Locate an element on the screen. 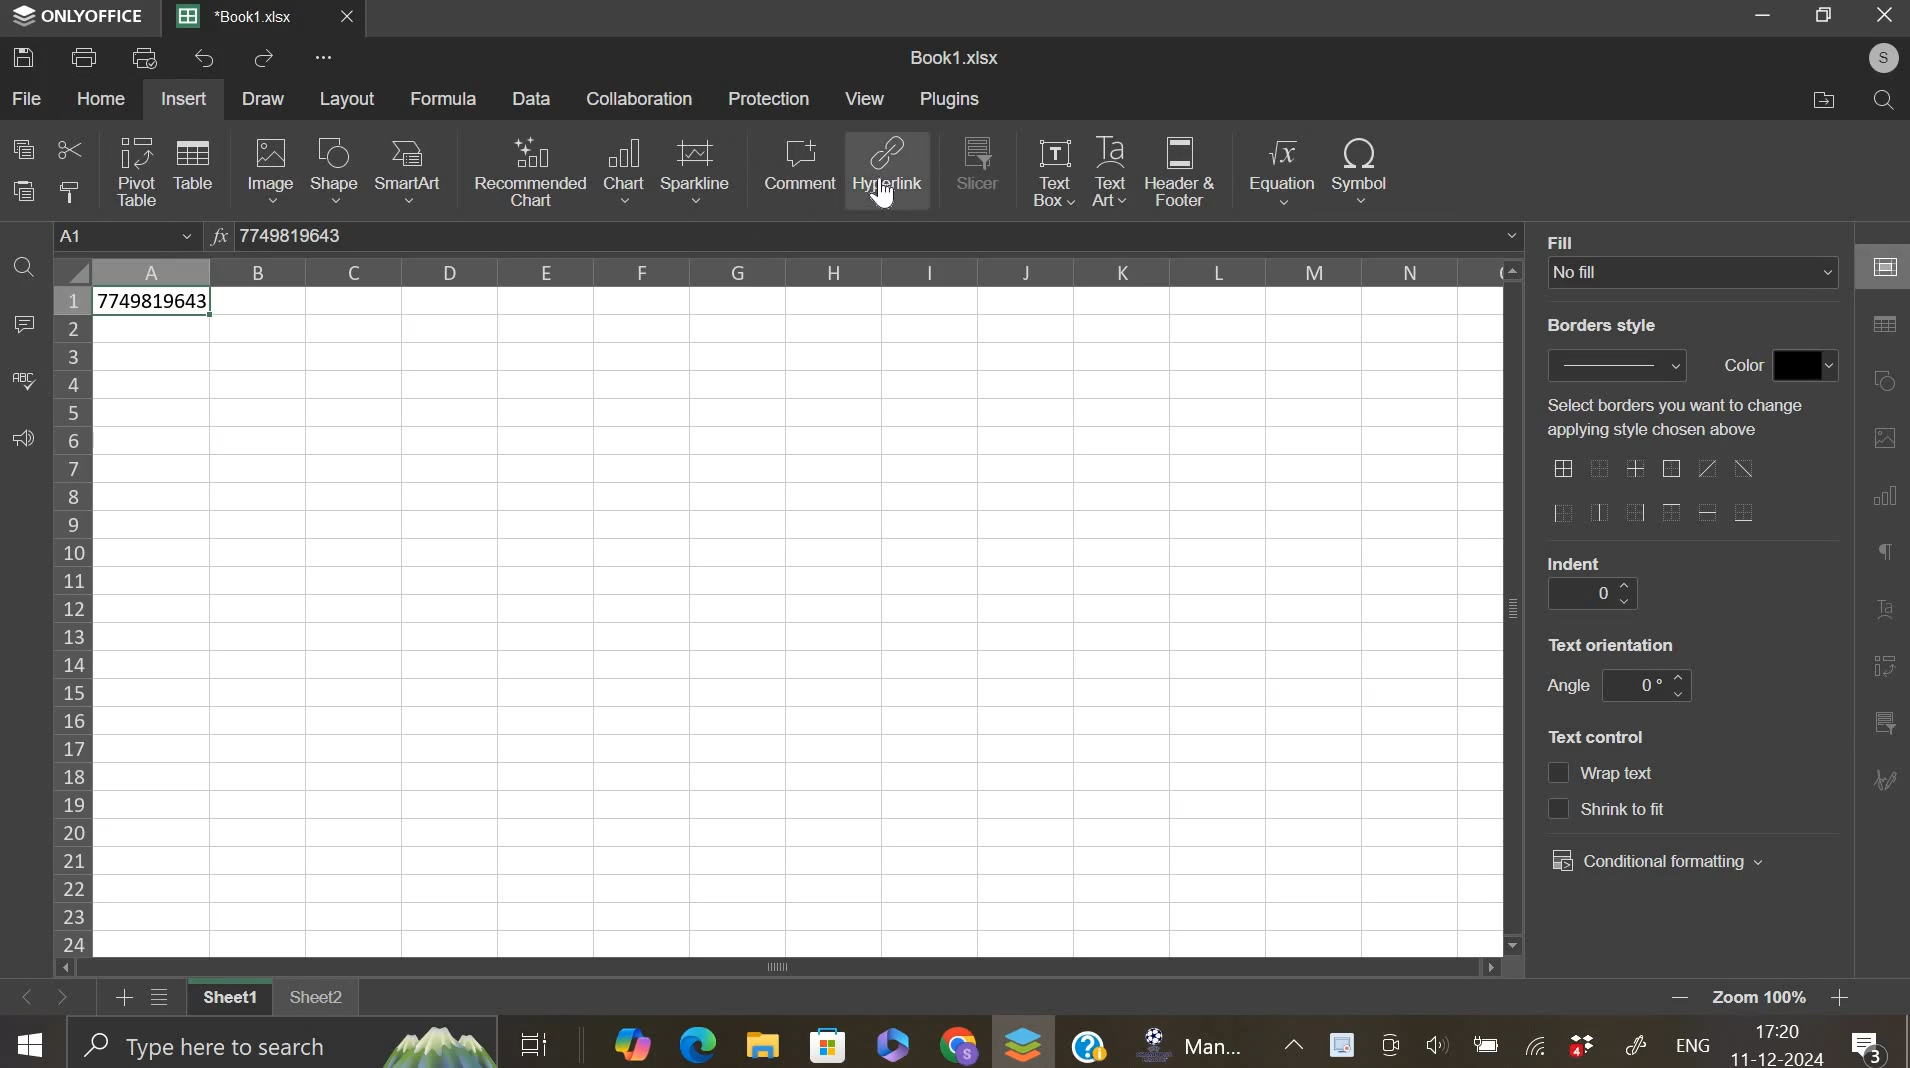  collaboration is located at coordinates (641, 98).